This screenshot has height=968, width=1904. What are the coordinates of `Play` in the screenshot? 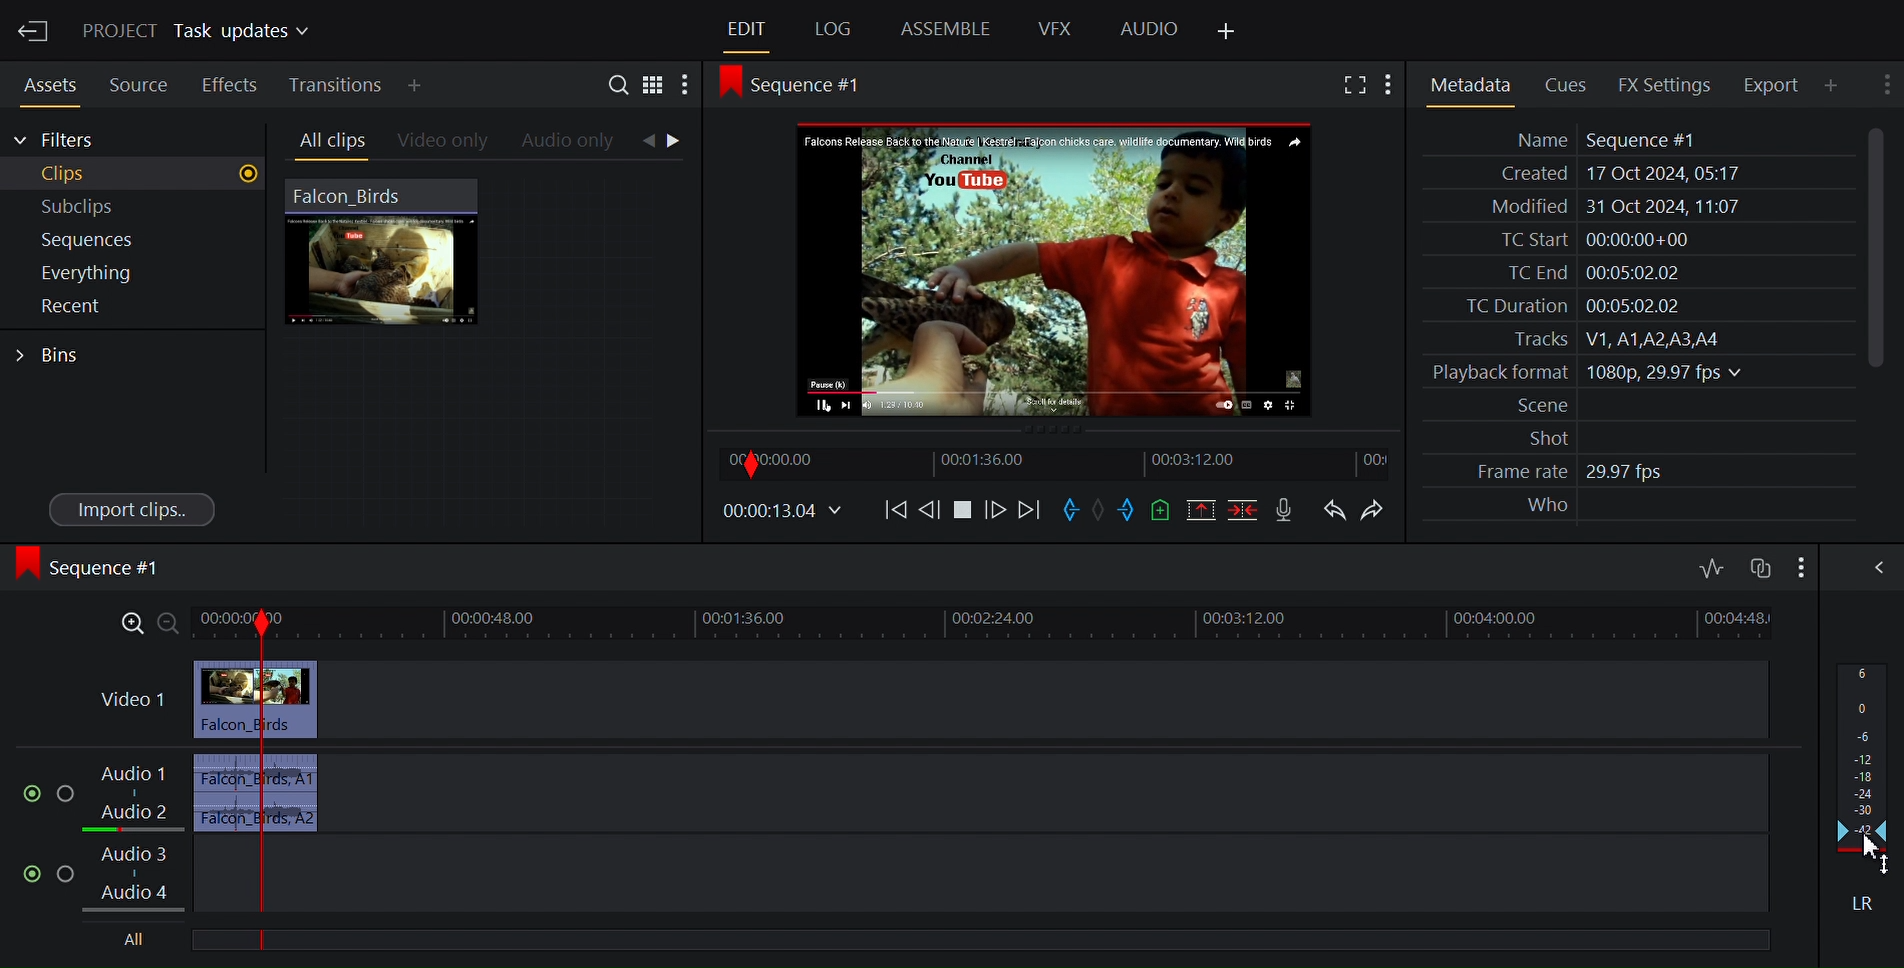 It's located at (965, 511).